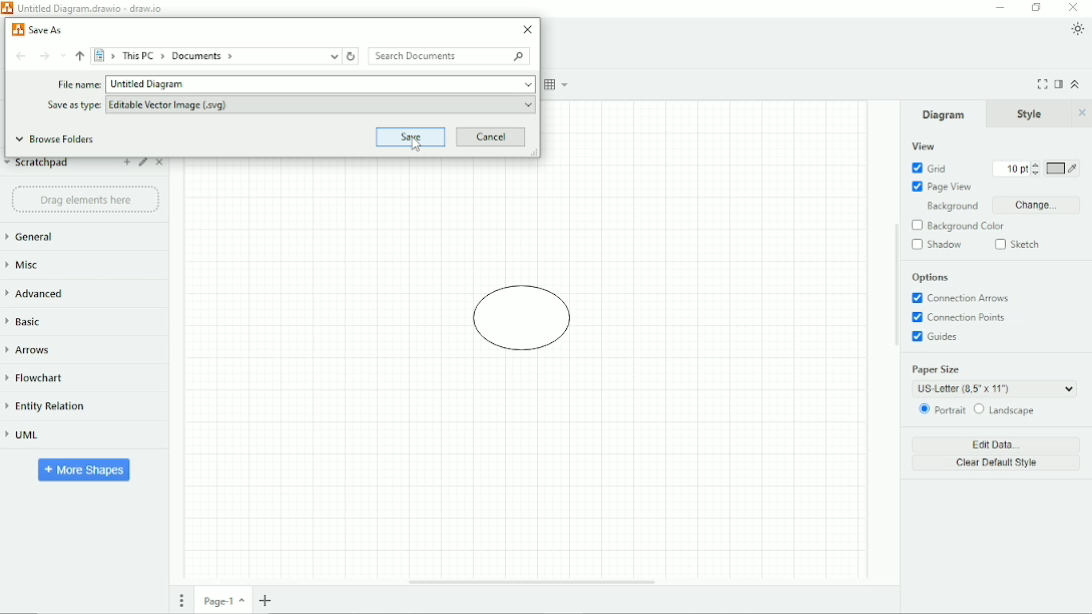 This screenshot has width=1092, height=614. Describe the element at coordinates (931, 278) in the screenshot. I see `Options` at that location.